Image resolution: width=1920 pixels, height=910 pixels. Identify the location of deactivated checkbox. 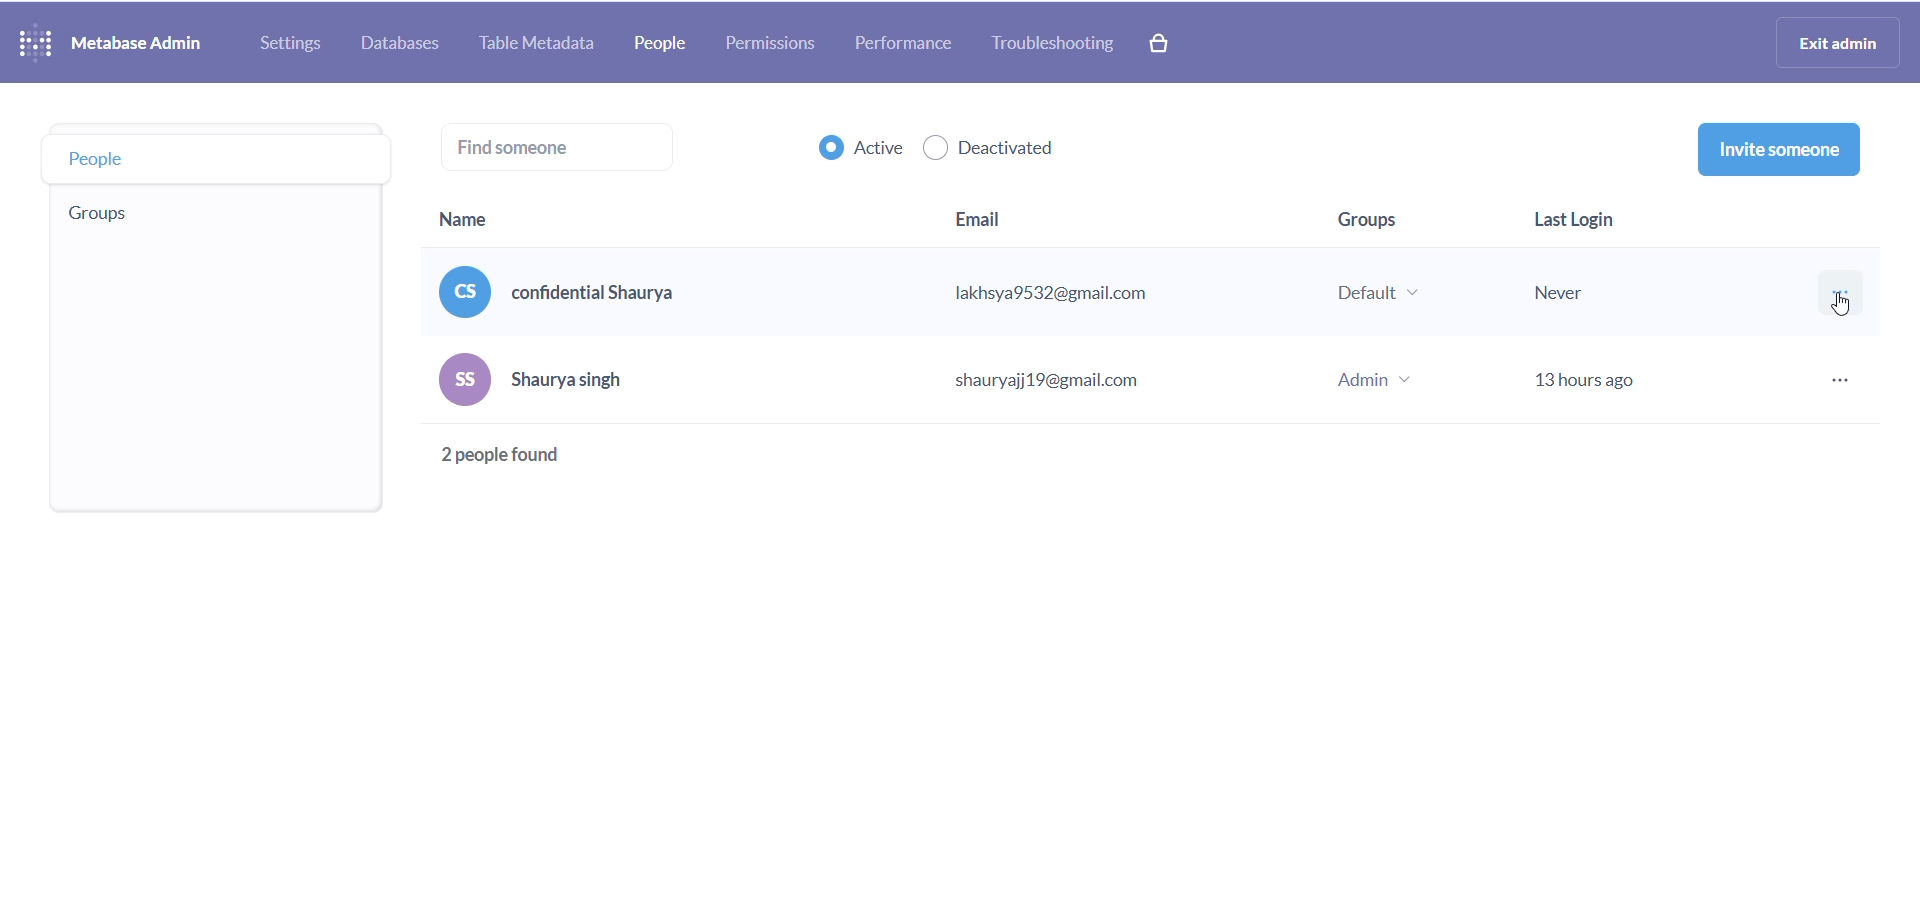
(1003, 148).